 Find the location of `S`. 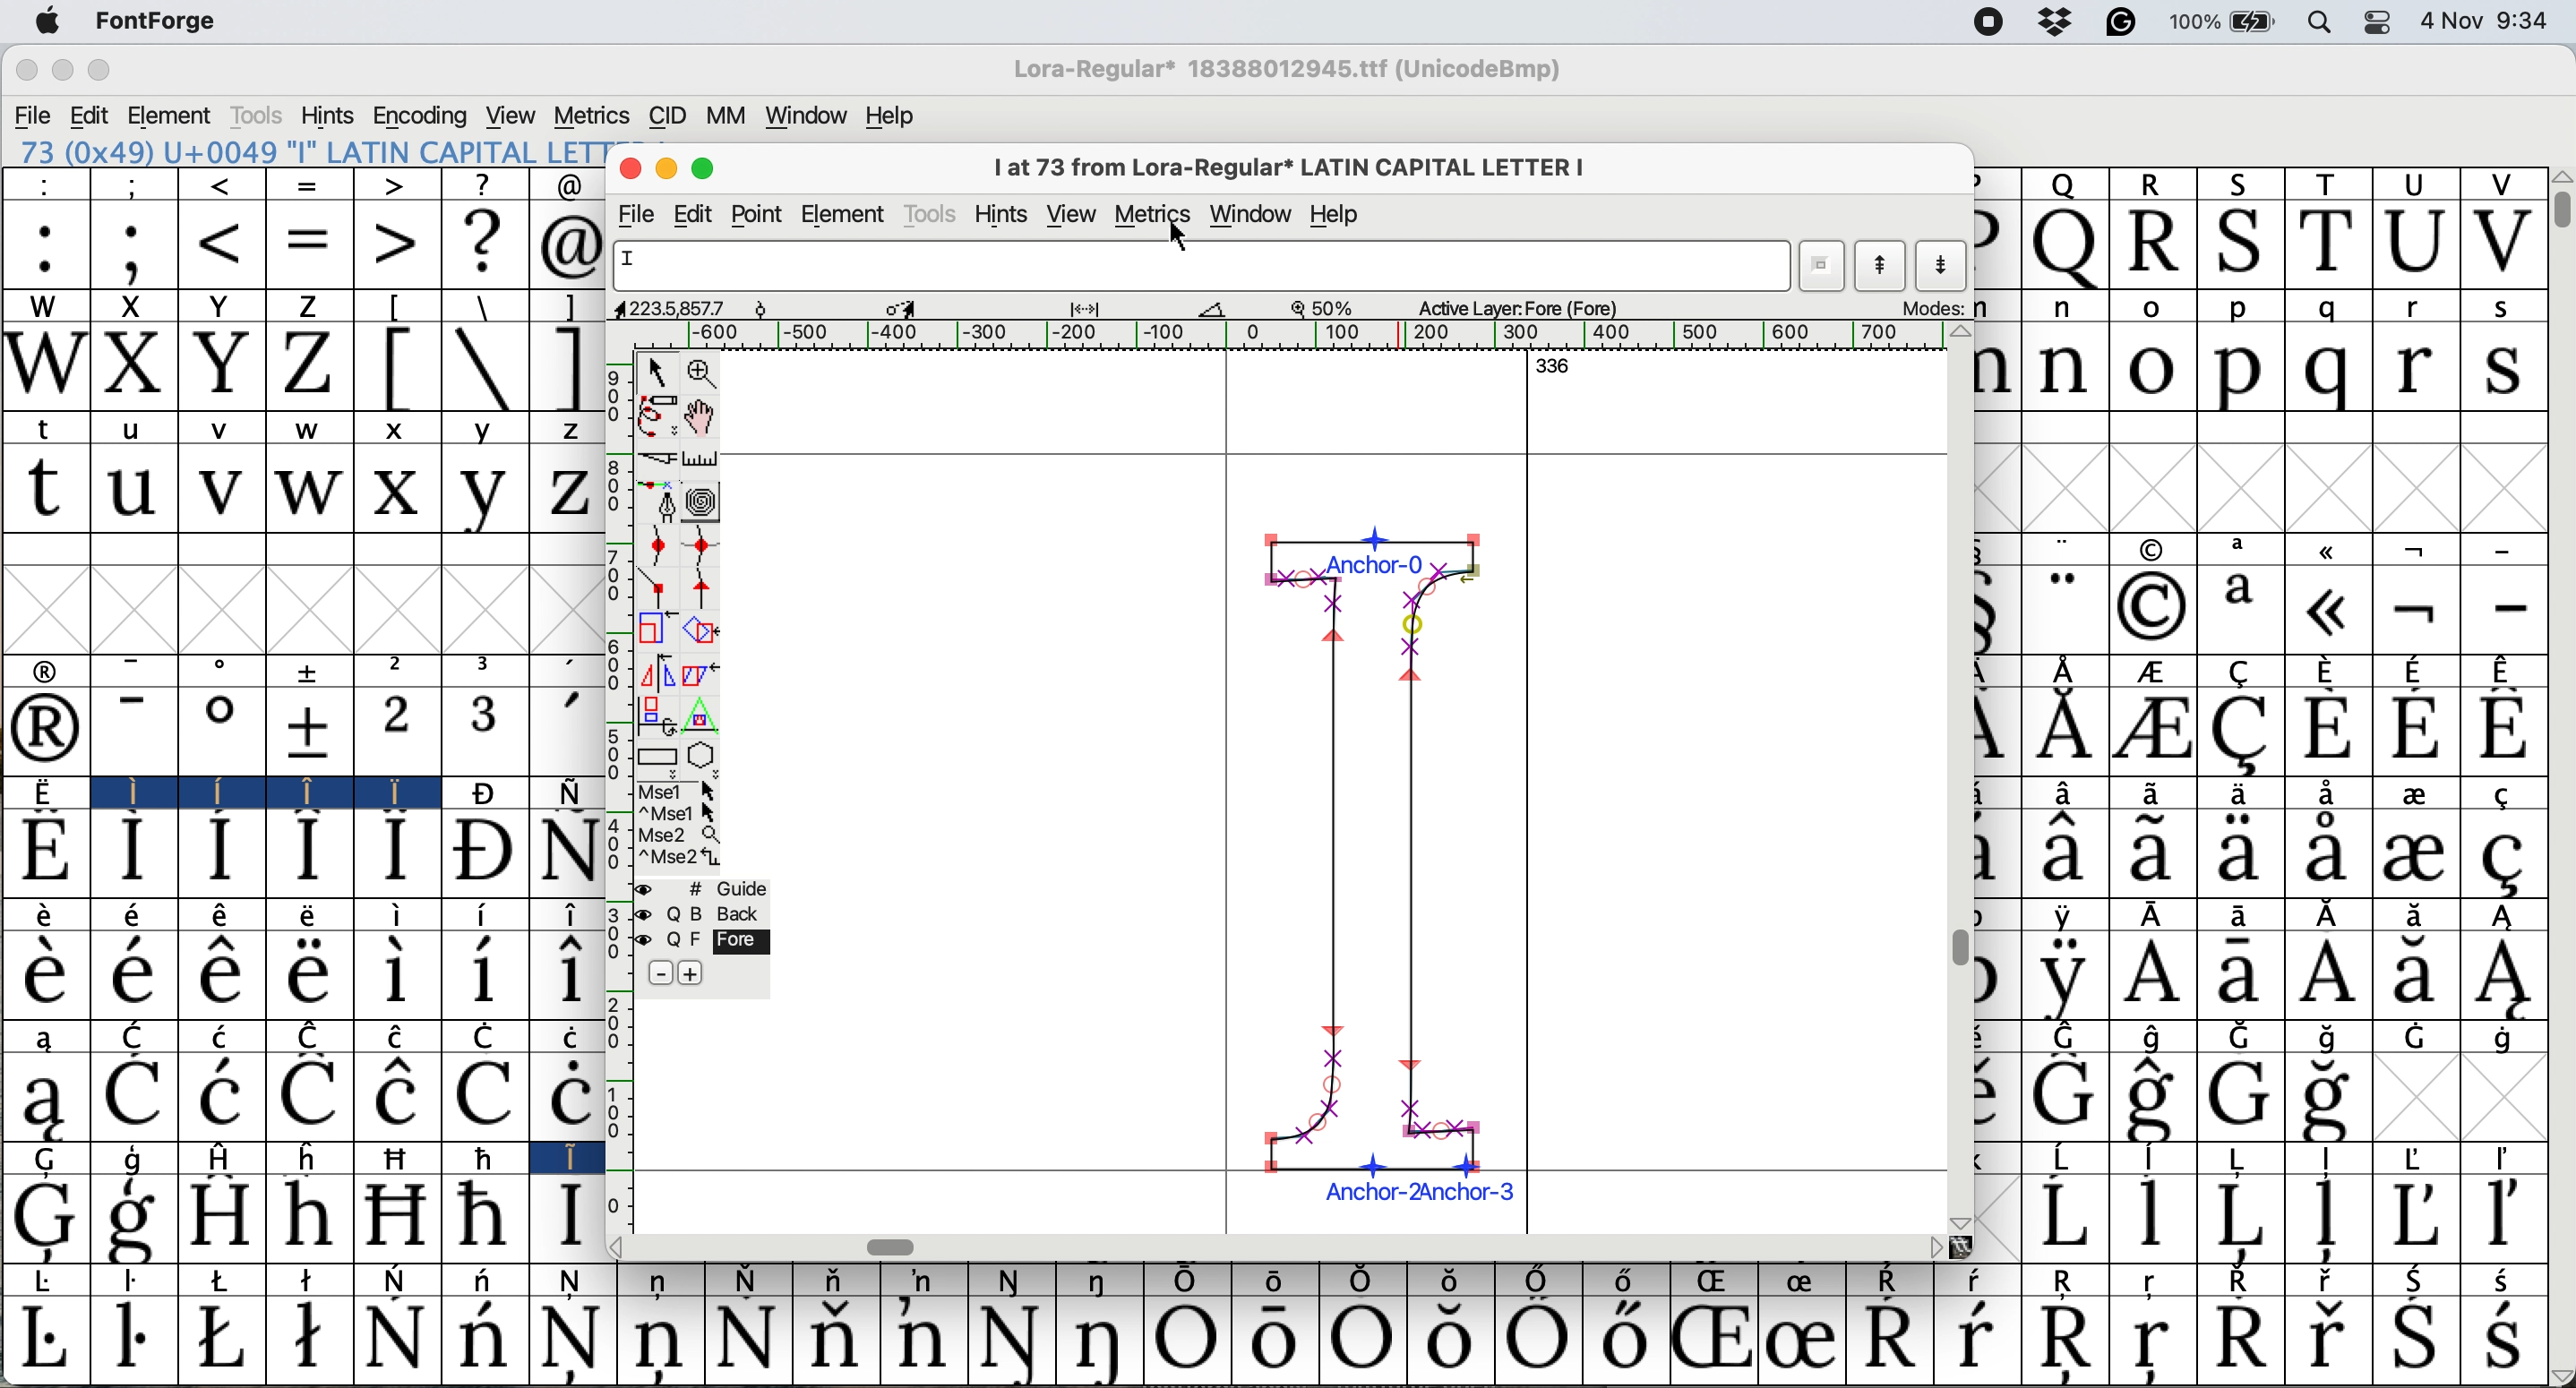

S is located at coordinates (2235, 182).